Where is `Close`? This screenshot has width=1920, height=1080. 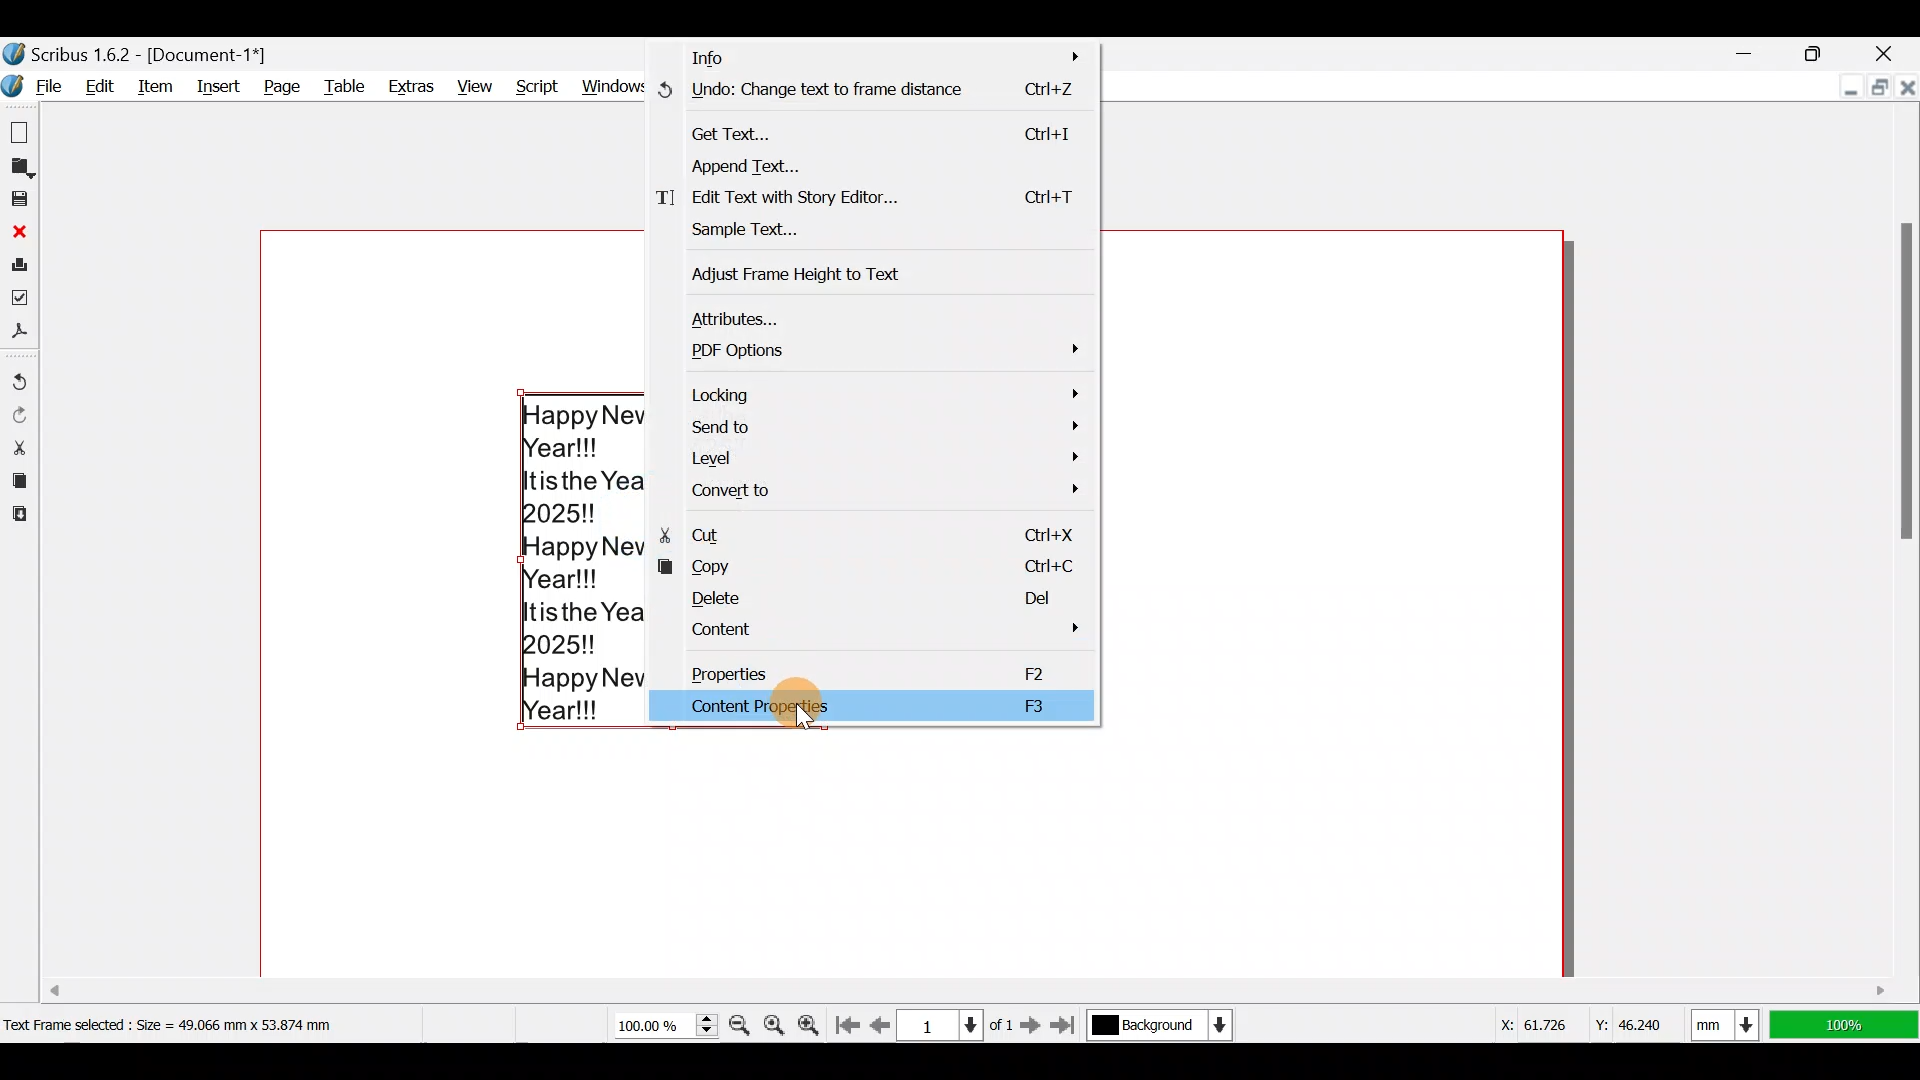
Close is located at coordinates (1894, 48).